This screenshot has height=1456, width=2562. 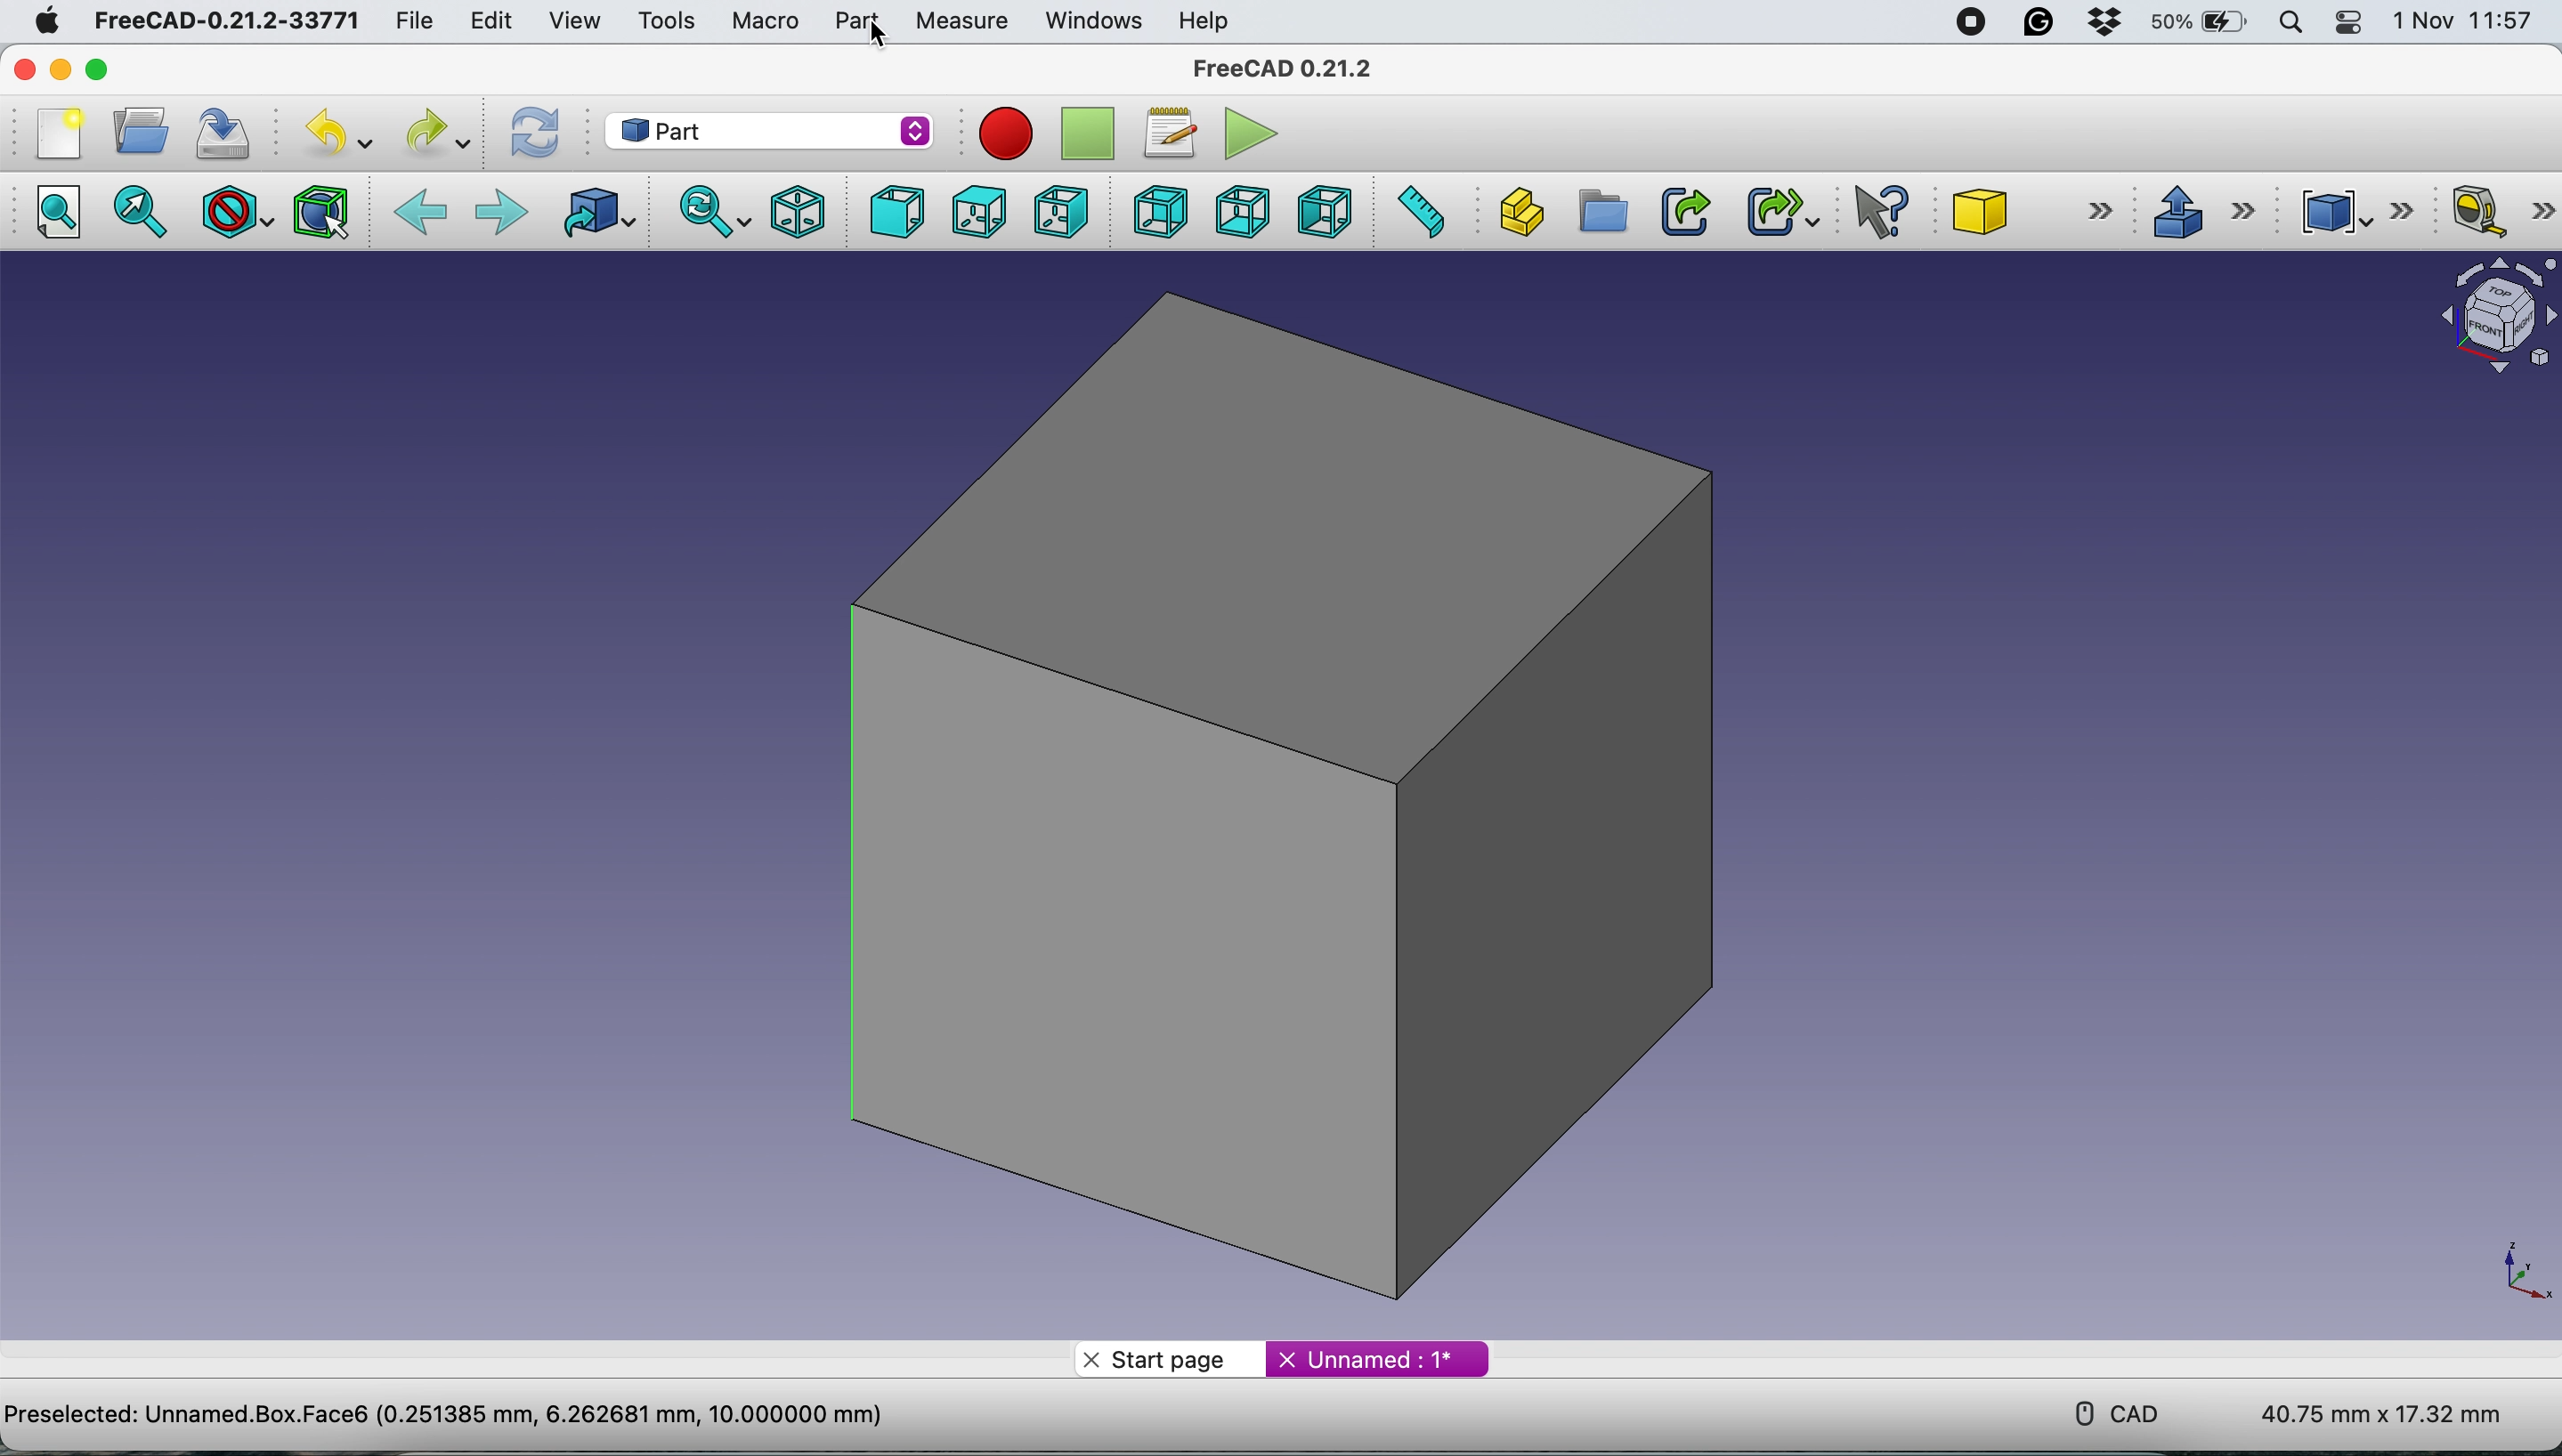 I want to click on fit all selection, so click(x=148, y=212).